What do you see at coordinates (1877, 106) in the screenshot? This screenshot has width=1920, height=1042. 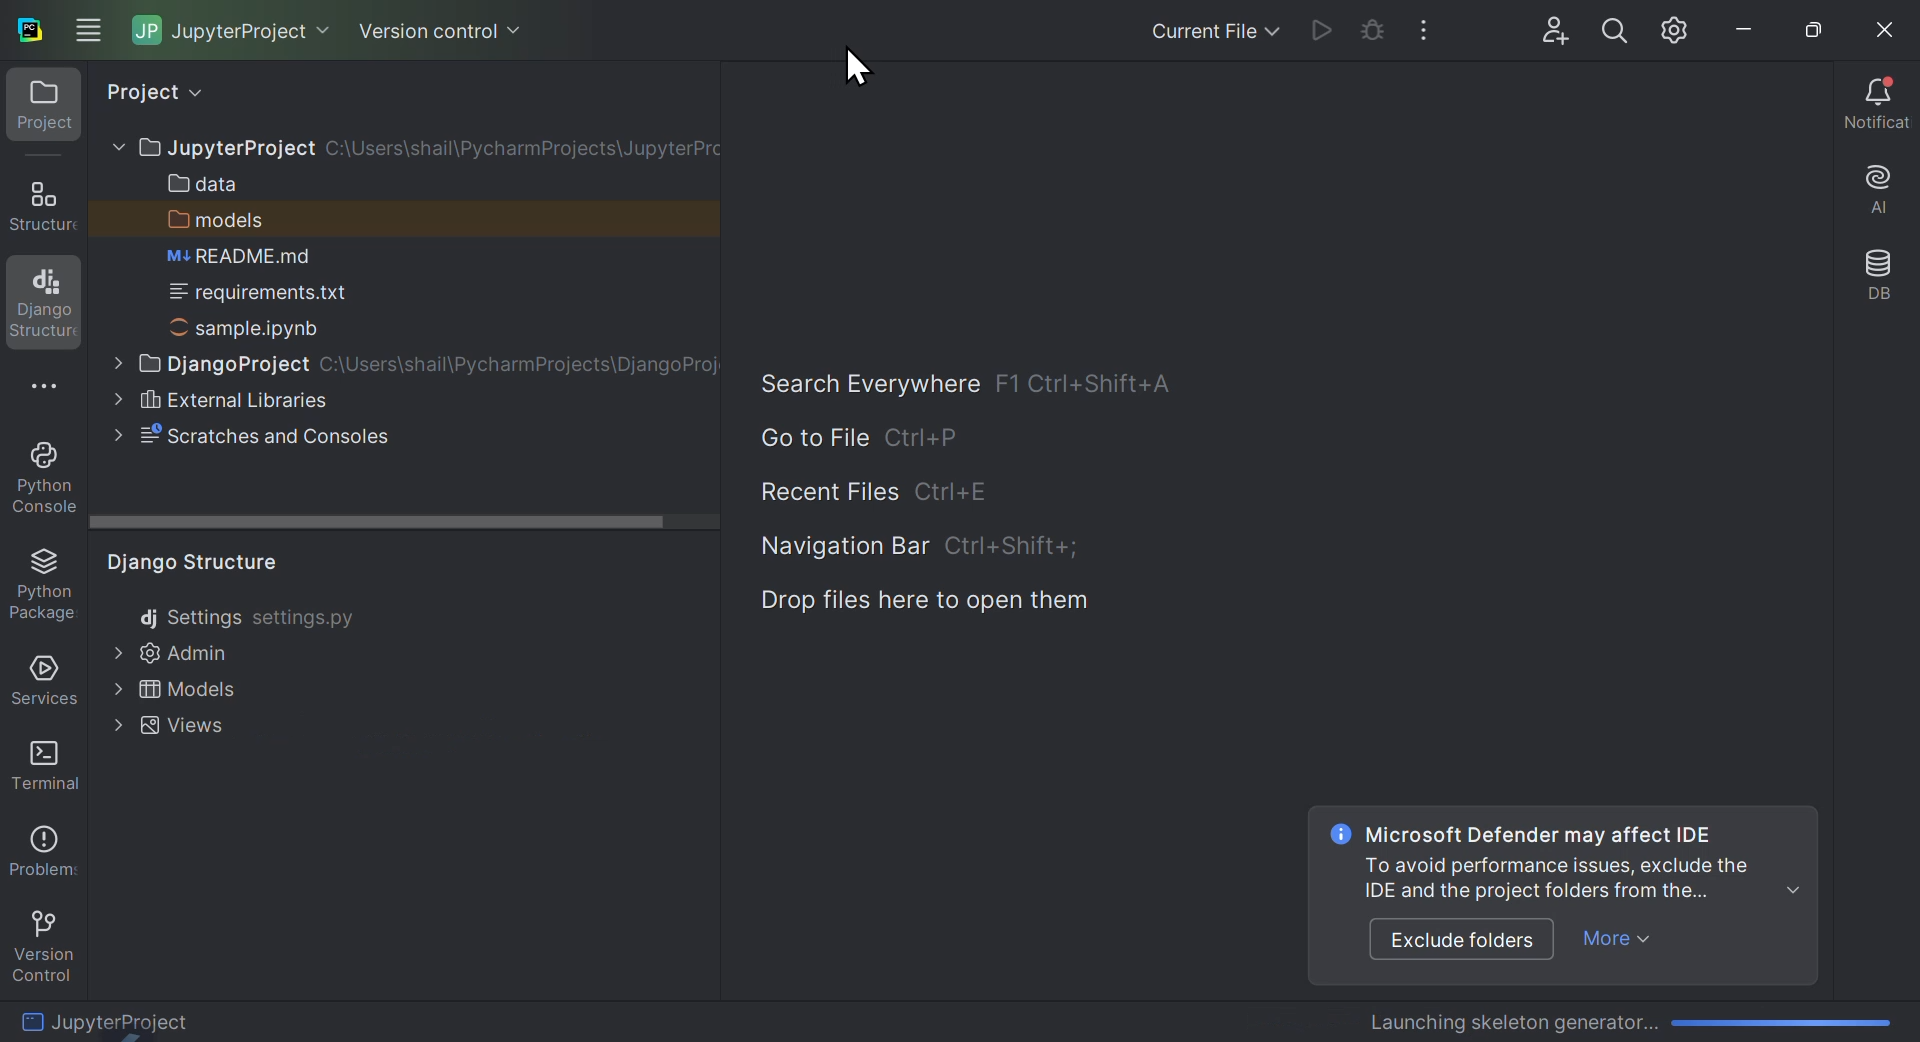 I see `Notifications` at bounding box center [1877, 106].